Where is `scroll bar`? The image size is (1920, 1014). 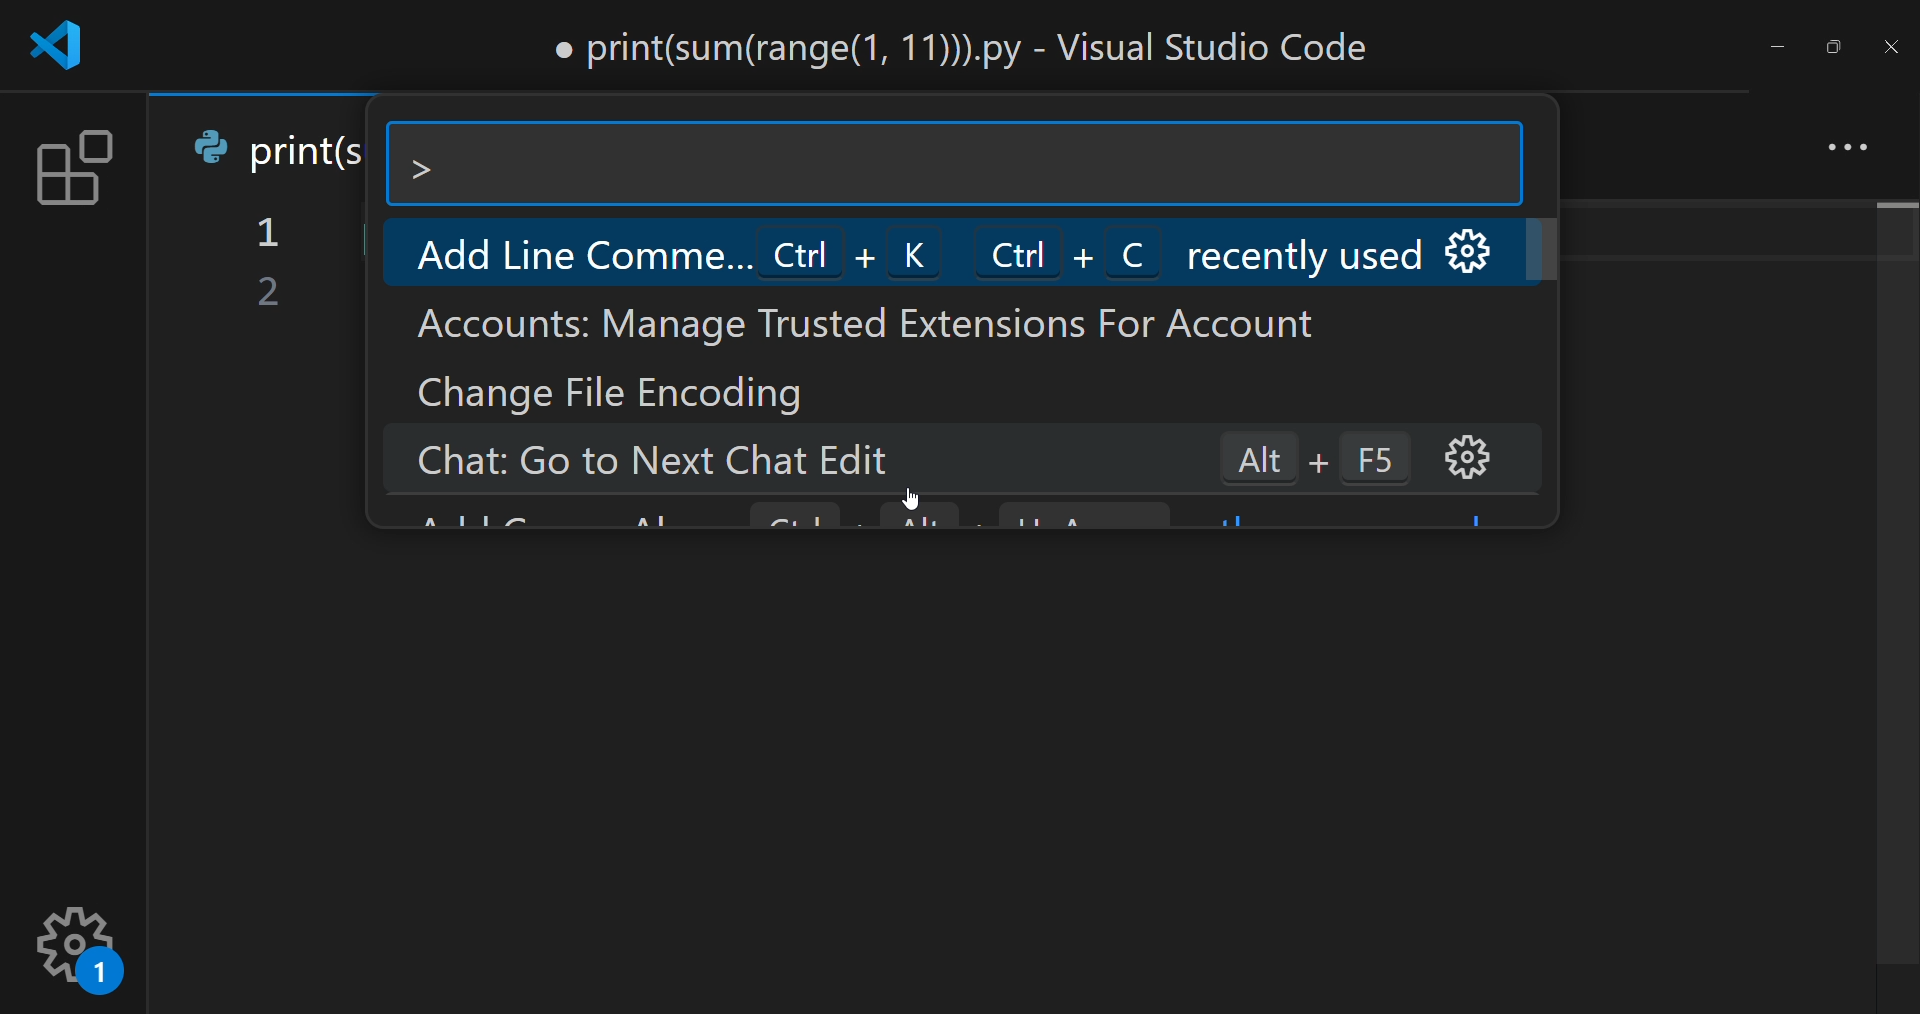 scroll bar is located at coordinates (1893, 586).